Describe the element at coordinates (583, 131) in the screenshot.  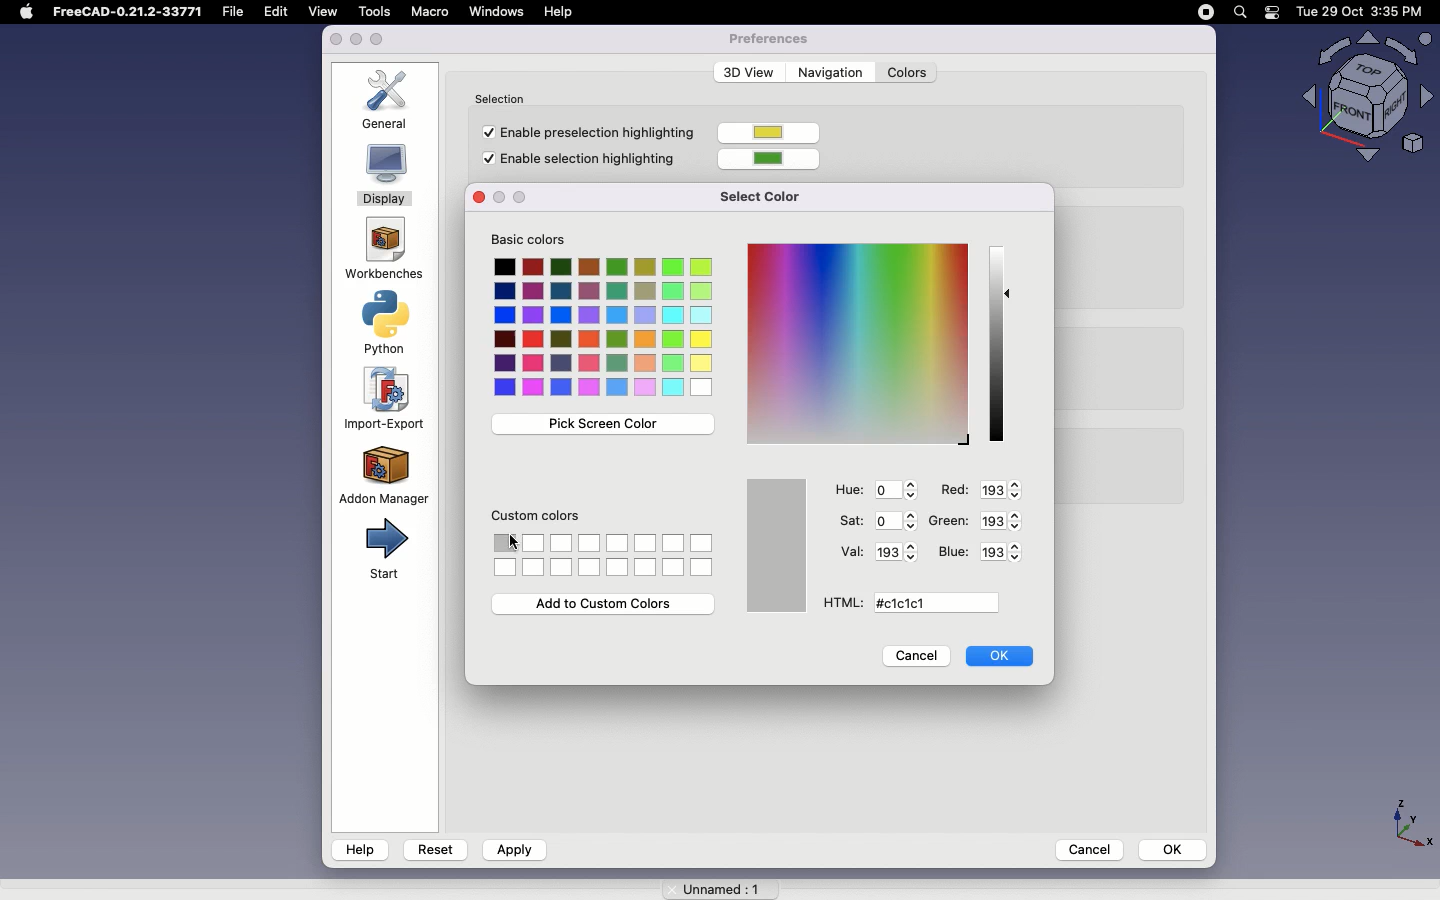
I see `Enable preselection highlighting` at that location.